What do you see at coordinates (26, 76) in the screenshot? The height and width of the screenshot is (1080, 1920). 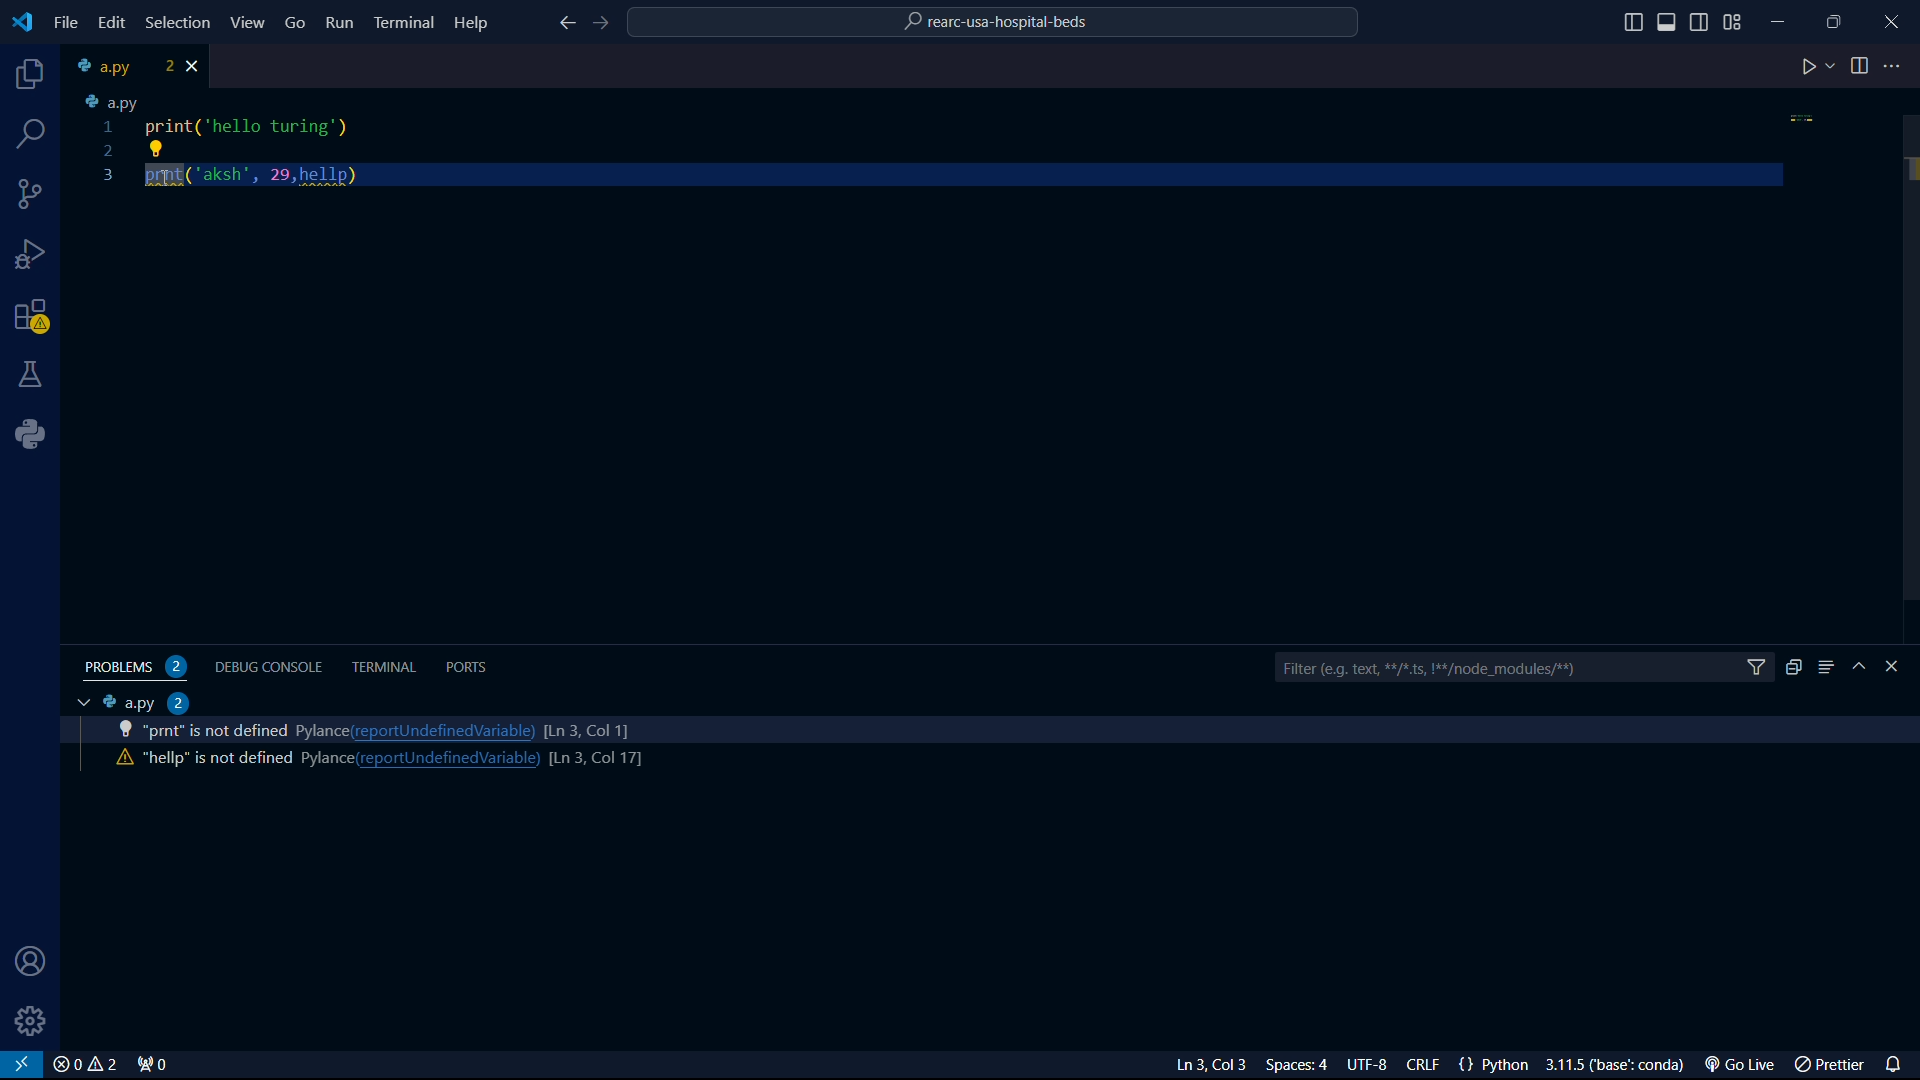 I see `projects` at bounding box center [26, 76].